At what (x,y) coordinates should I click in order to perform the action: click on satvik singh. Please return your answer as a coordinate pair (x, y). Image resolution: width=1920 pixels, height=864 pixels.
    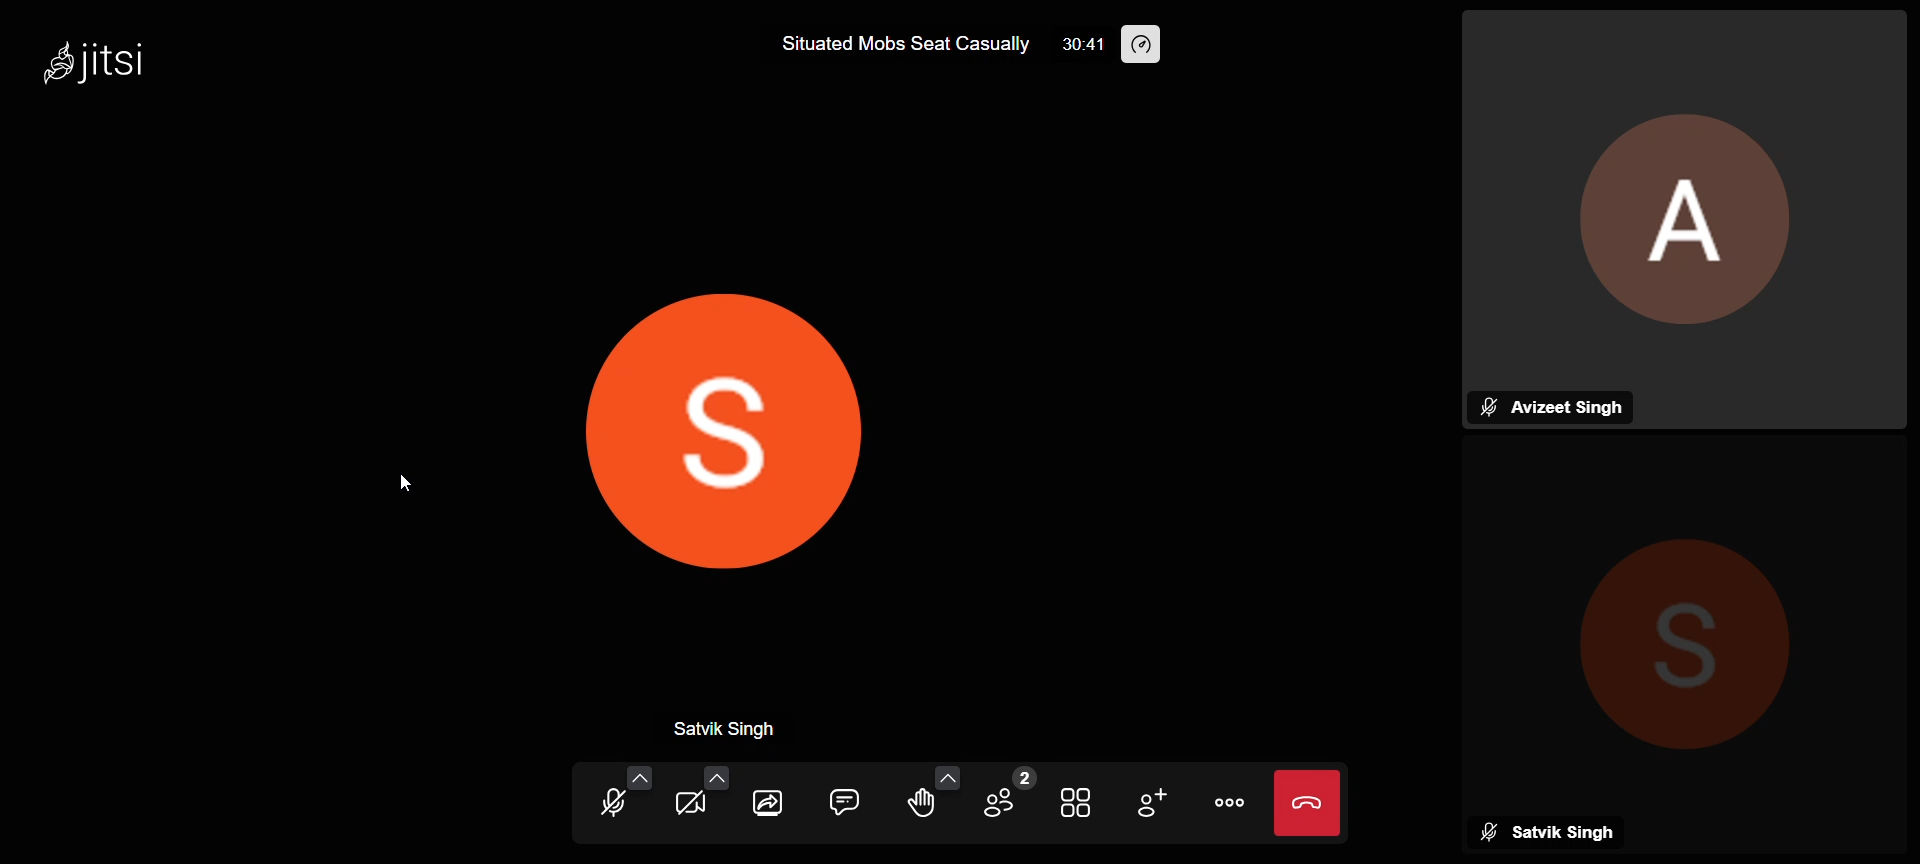
    Looking at the image, I should click on (746, 727).